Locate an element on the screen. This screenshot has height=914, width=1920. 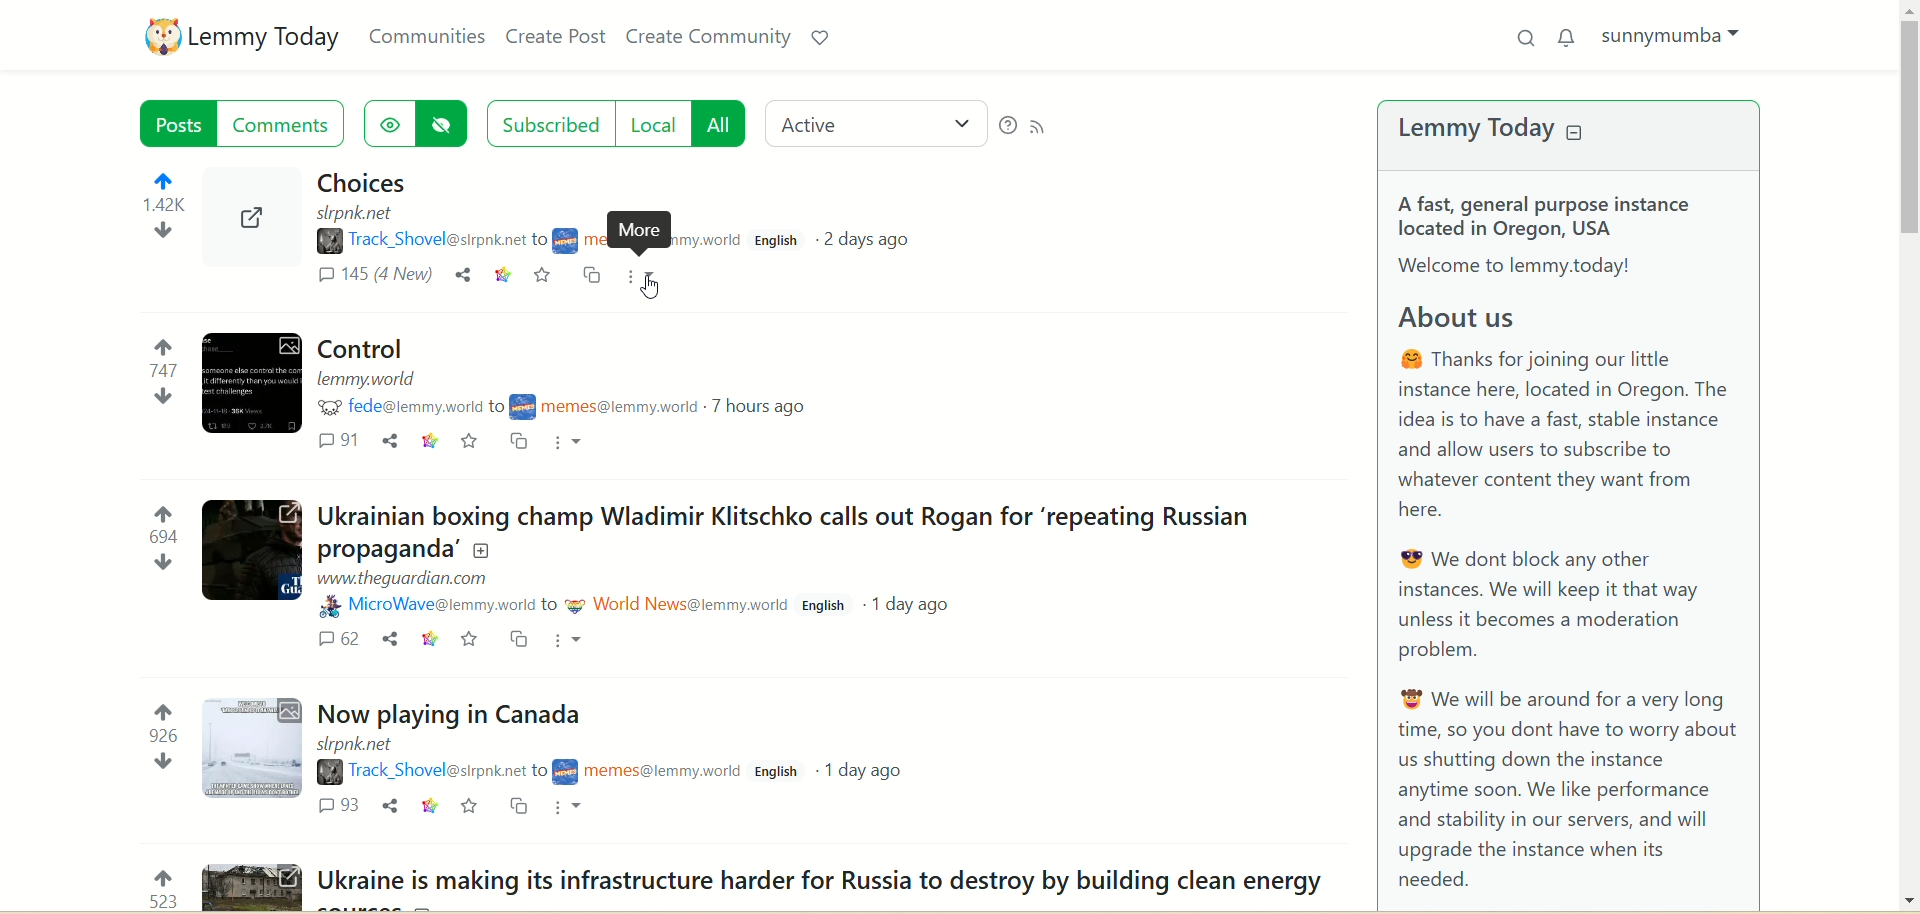
active is located at coordinates (875, 119).